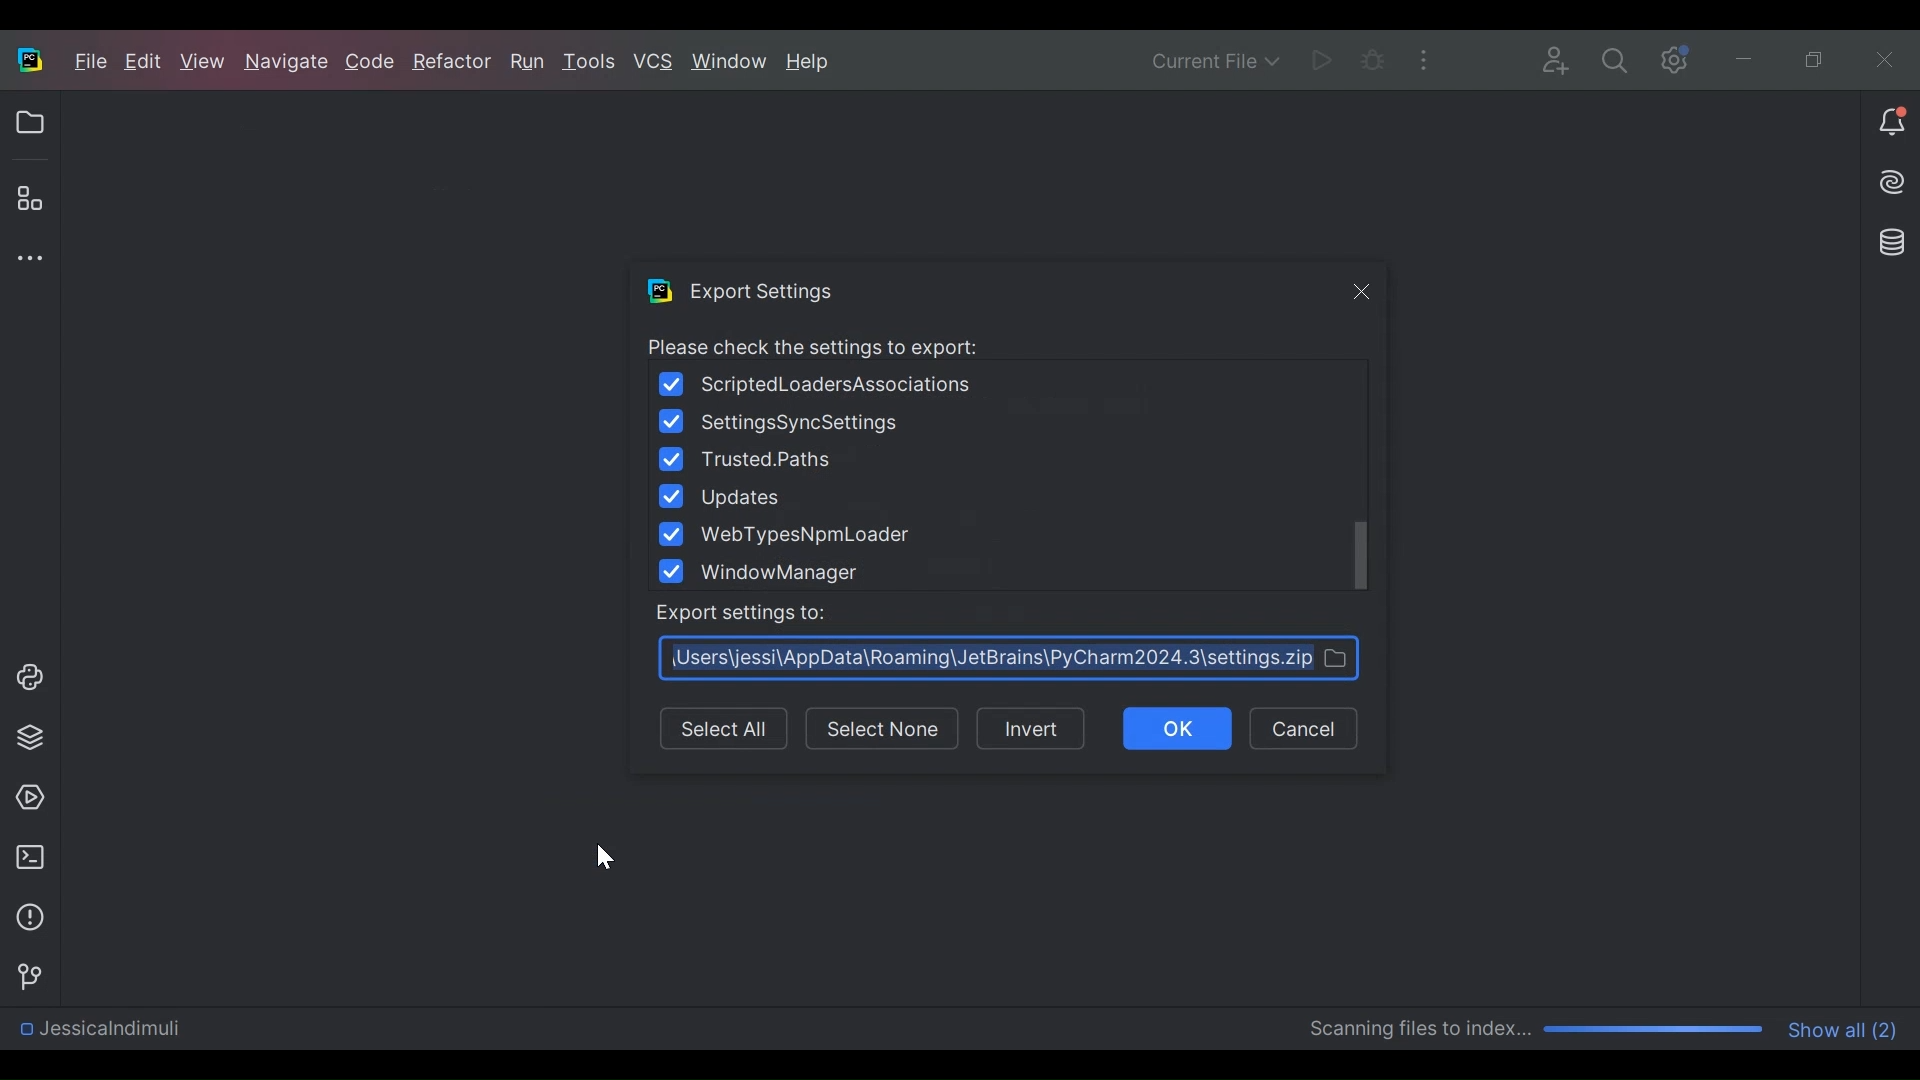  Describe the element at coordinates (1009, 658) in the screenshot. I see `Browse` at that location.